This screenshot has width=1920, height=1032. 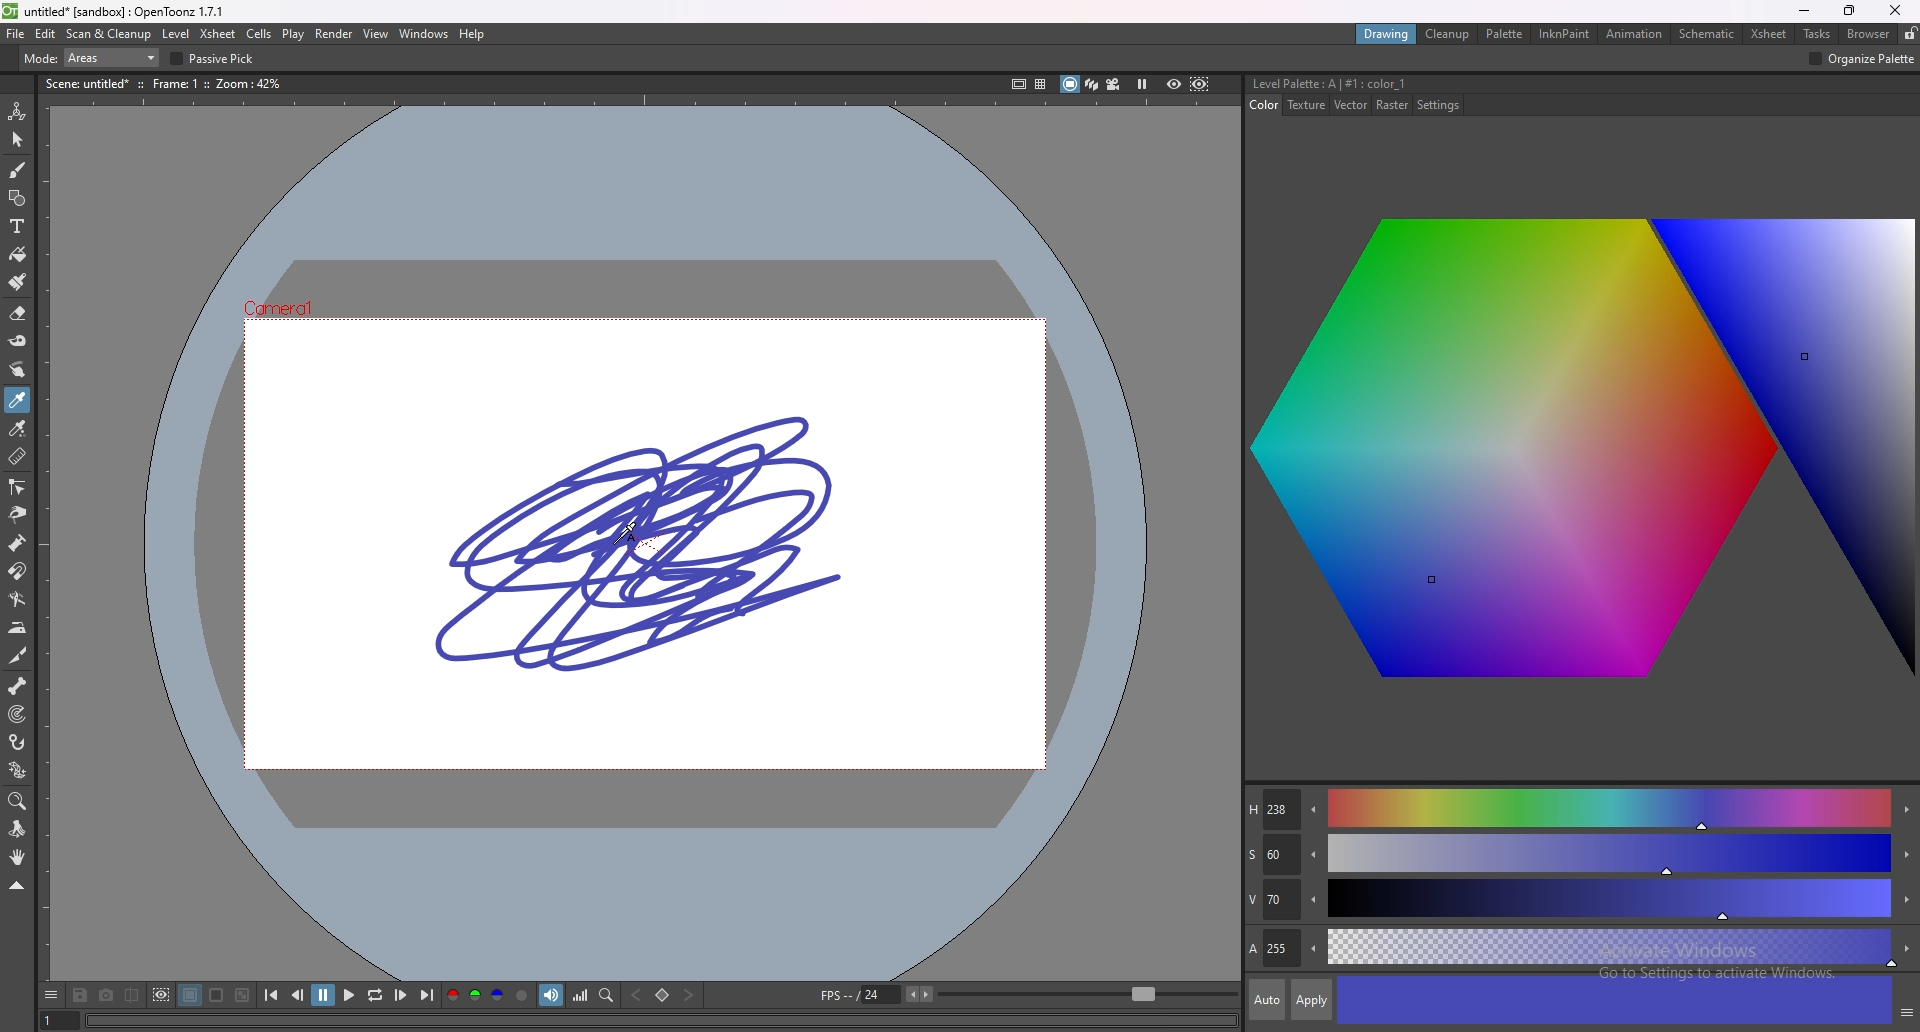 What do you see at coordinates (474, 996) in the screenshot?
I see `green channel` at bounding box center [474, 996].